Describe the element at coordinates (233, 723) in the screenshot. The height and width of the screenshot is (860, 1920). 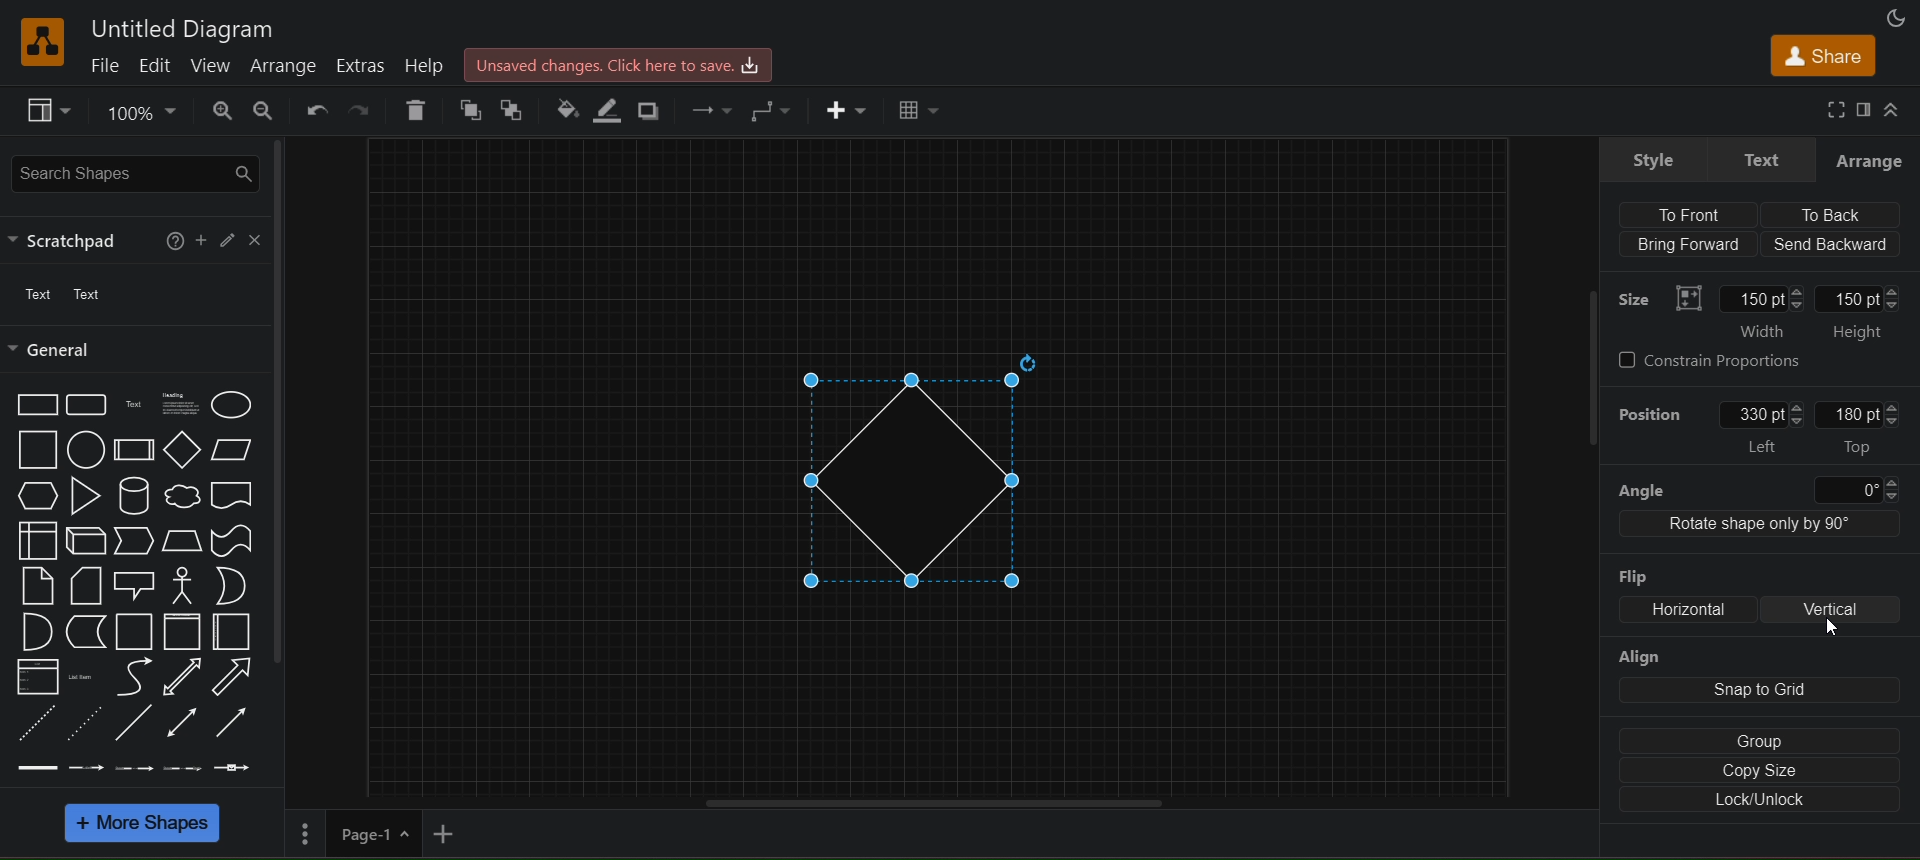
I see `directional connector` at that location.